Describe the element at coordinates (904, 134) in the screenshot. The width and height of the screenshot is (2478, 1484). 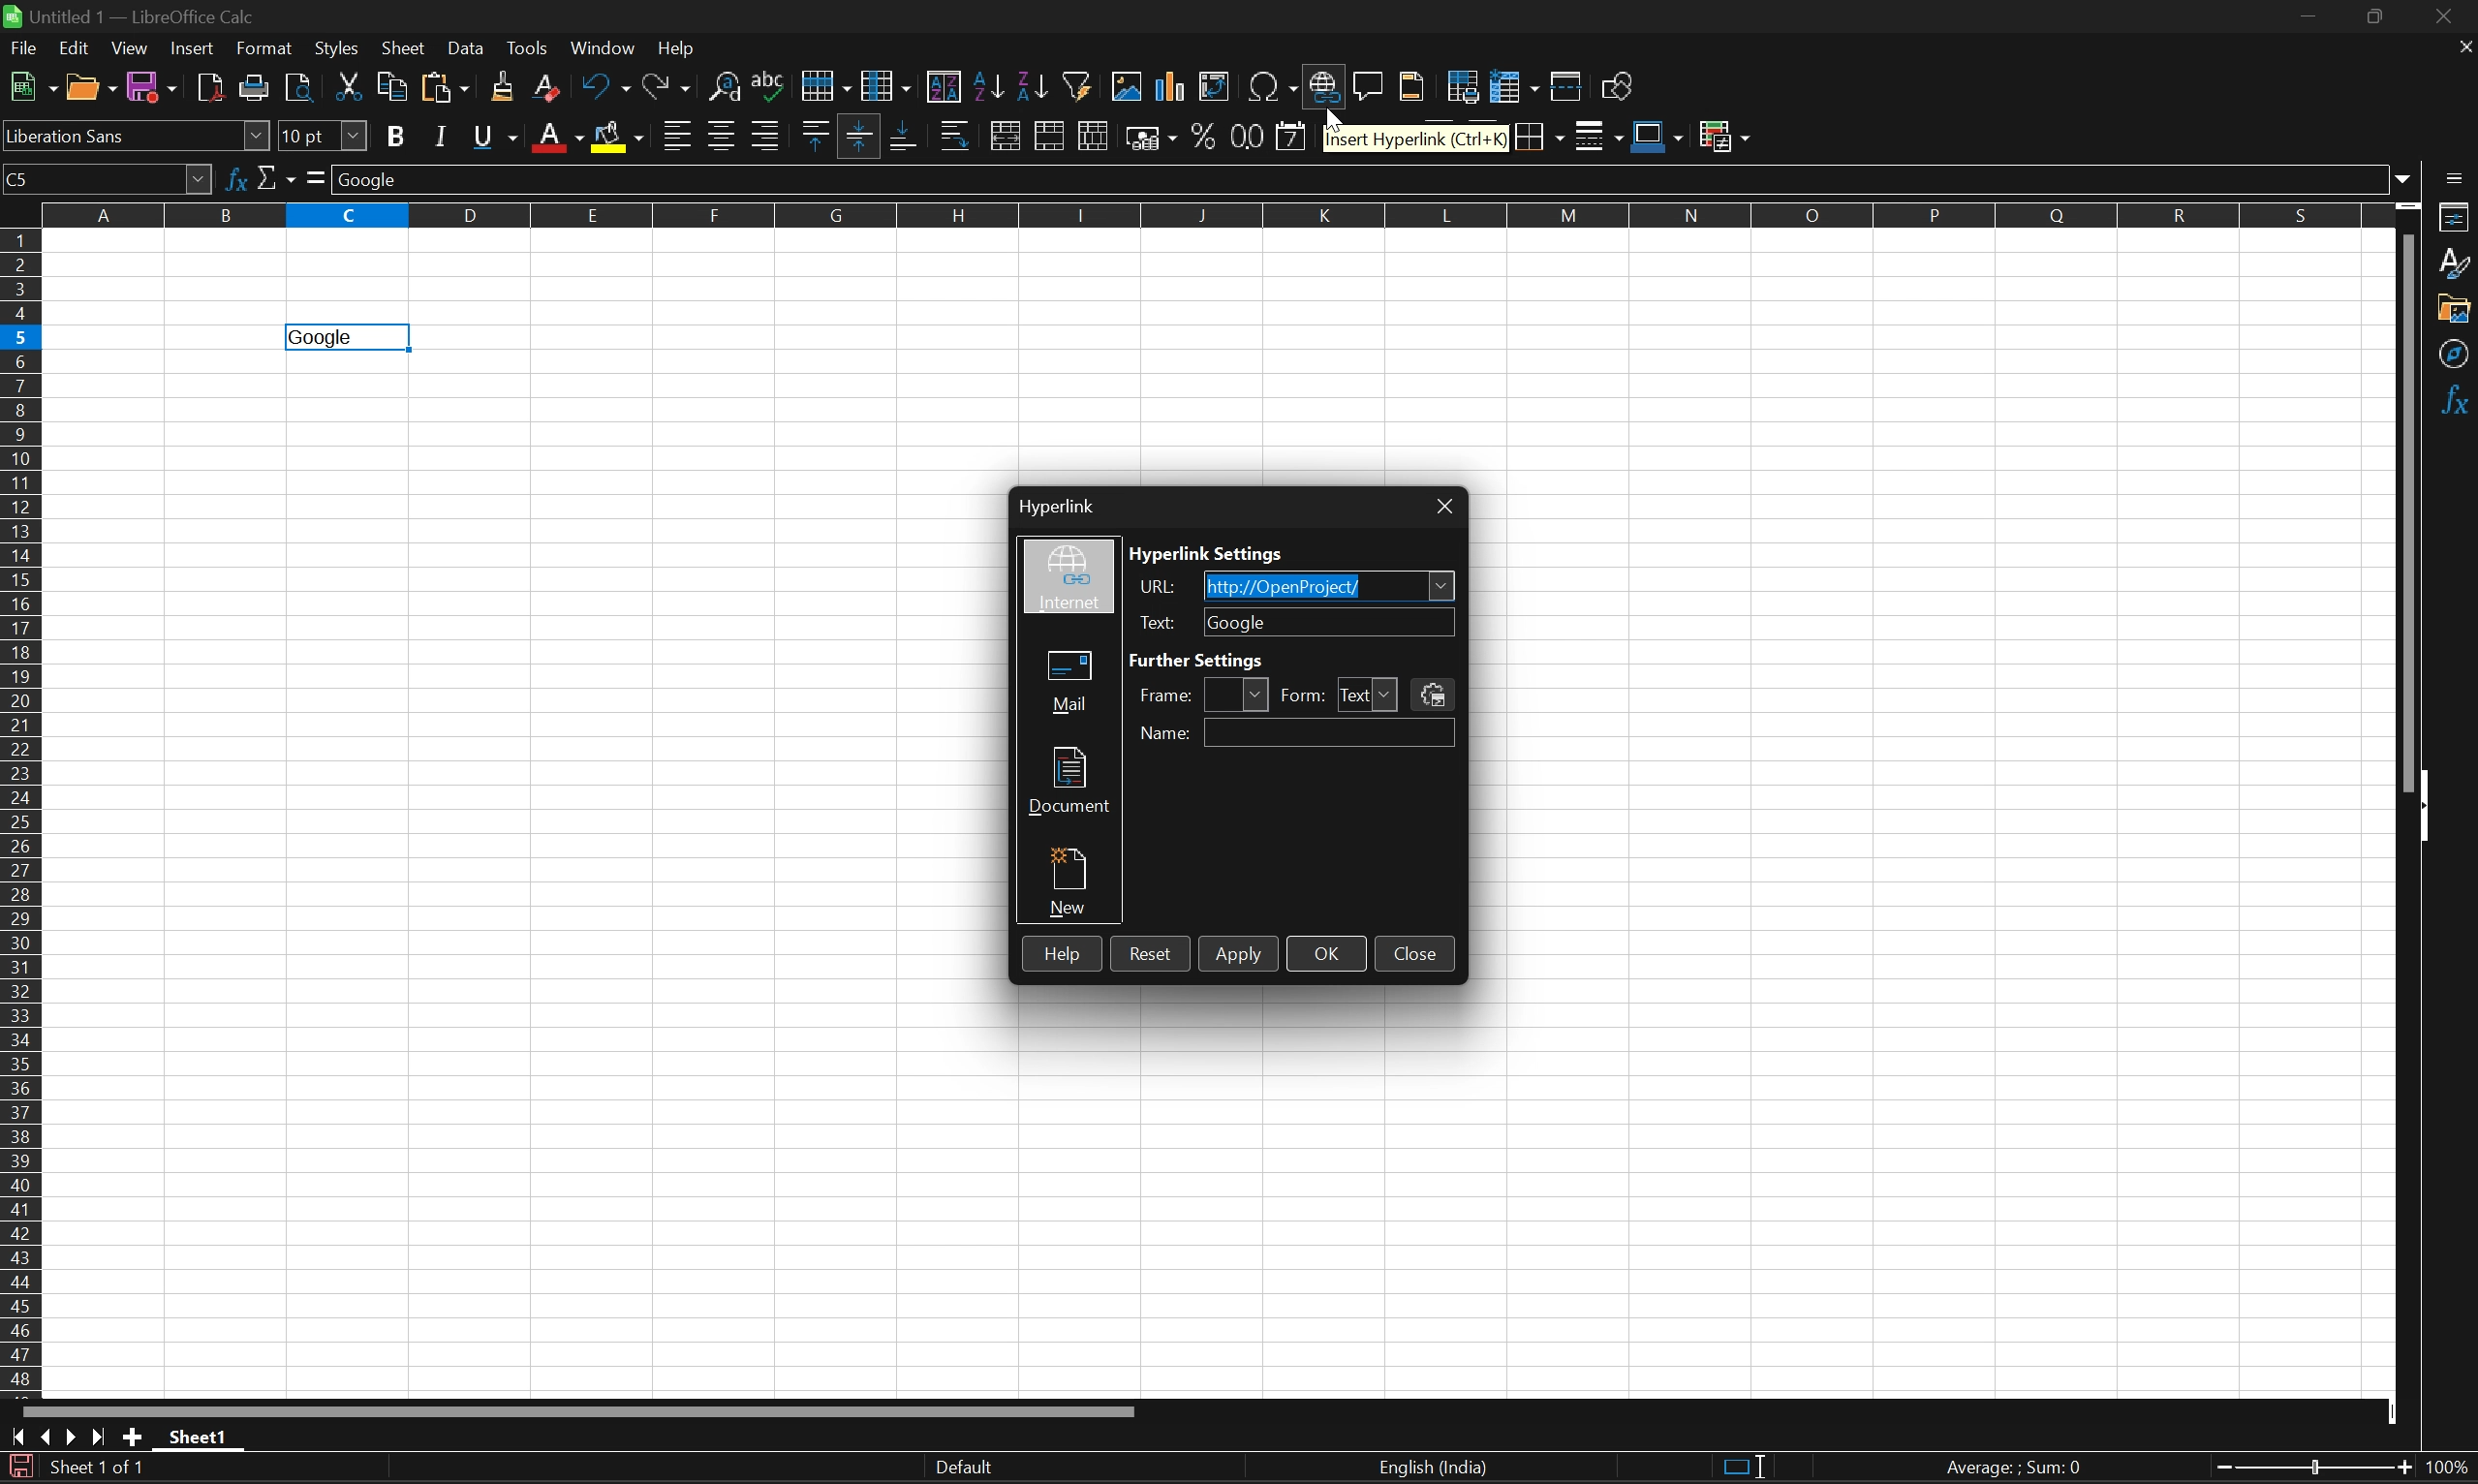
I see `Align bottom` at that location.